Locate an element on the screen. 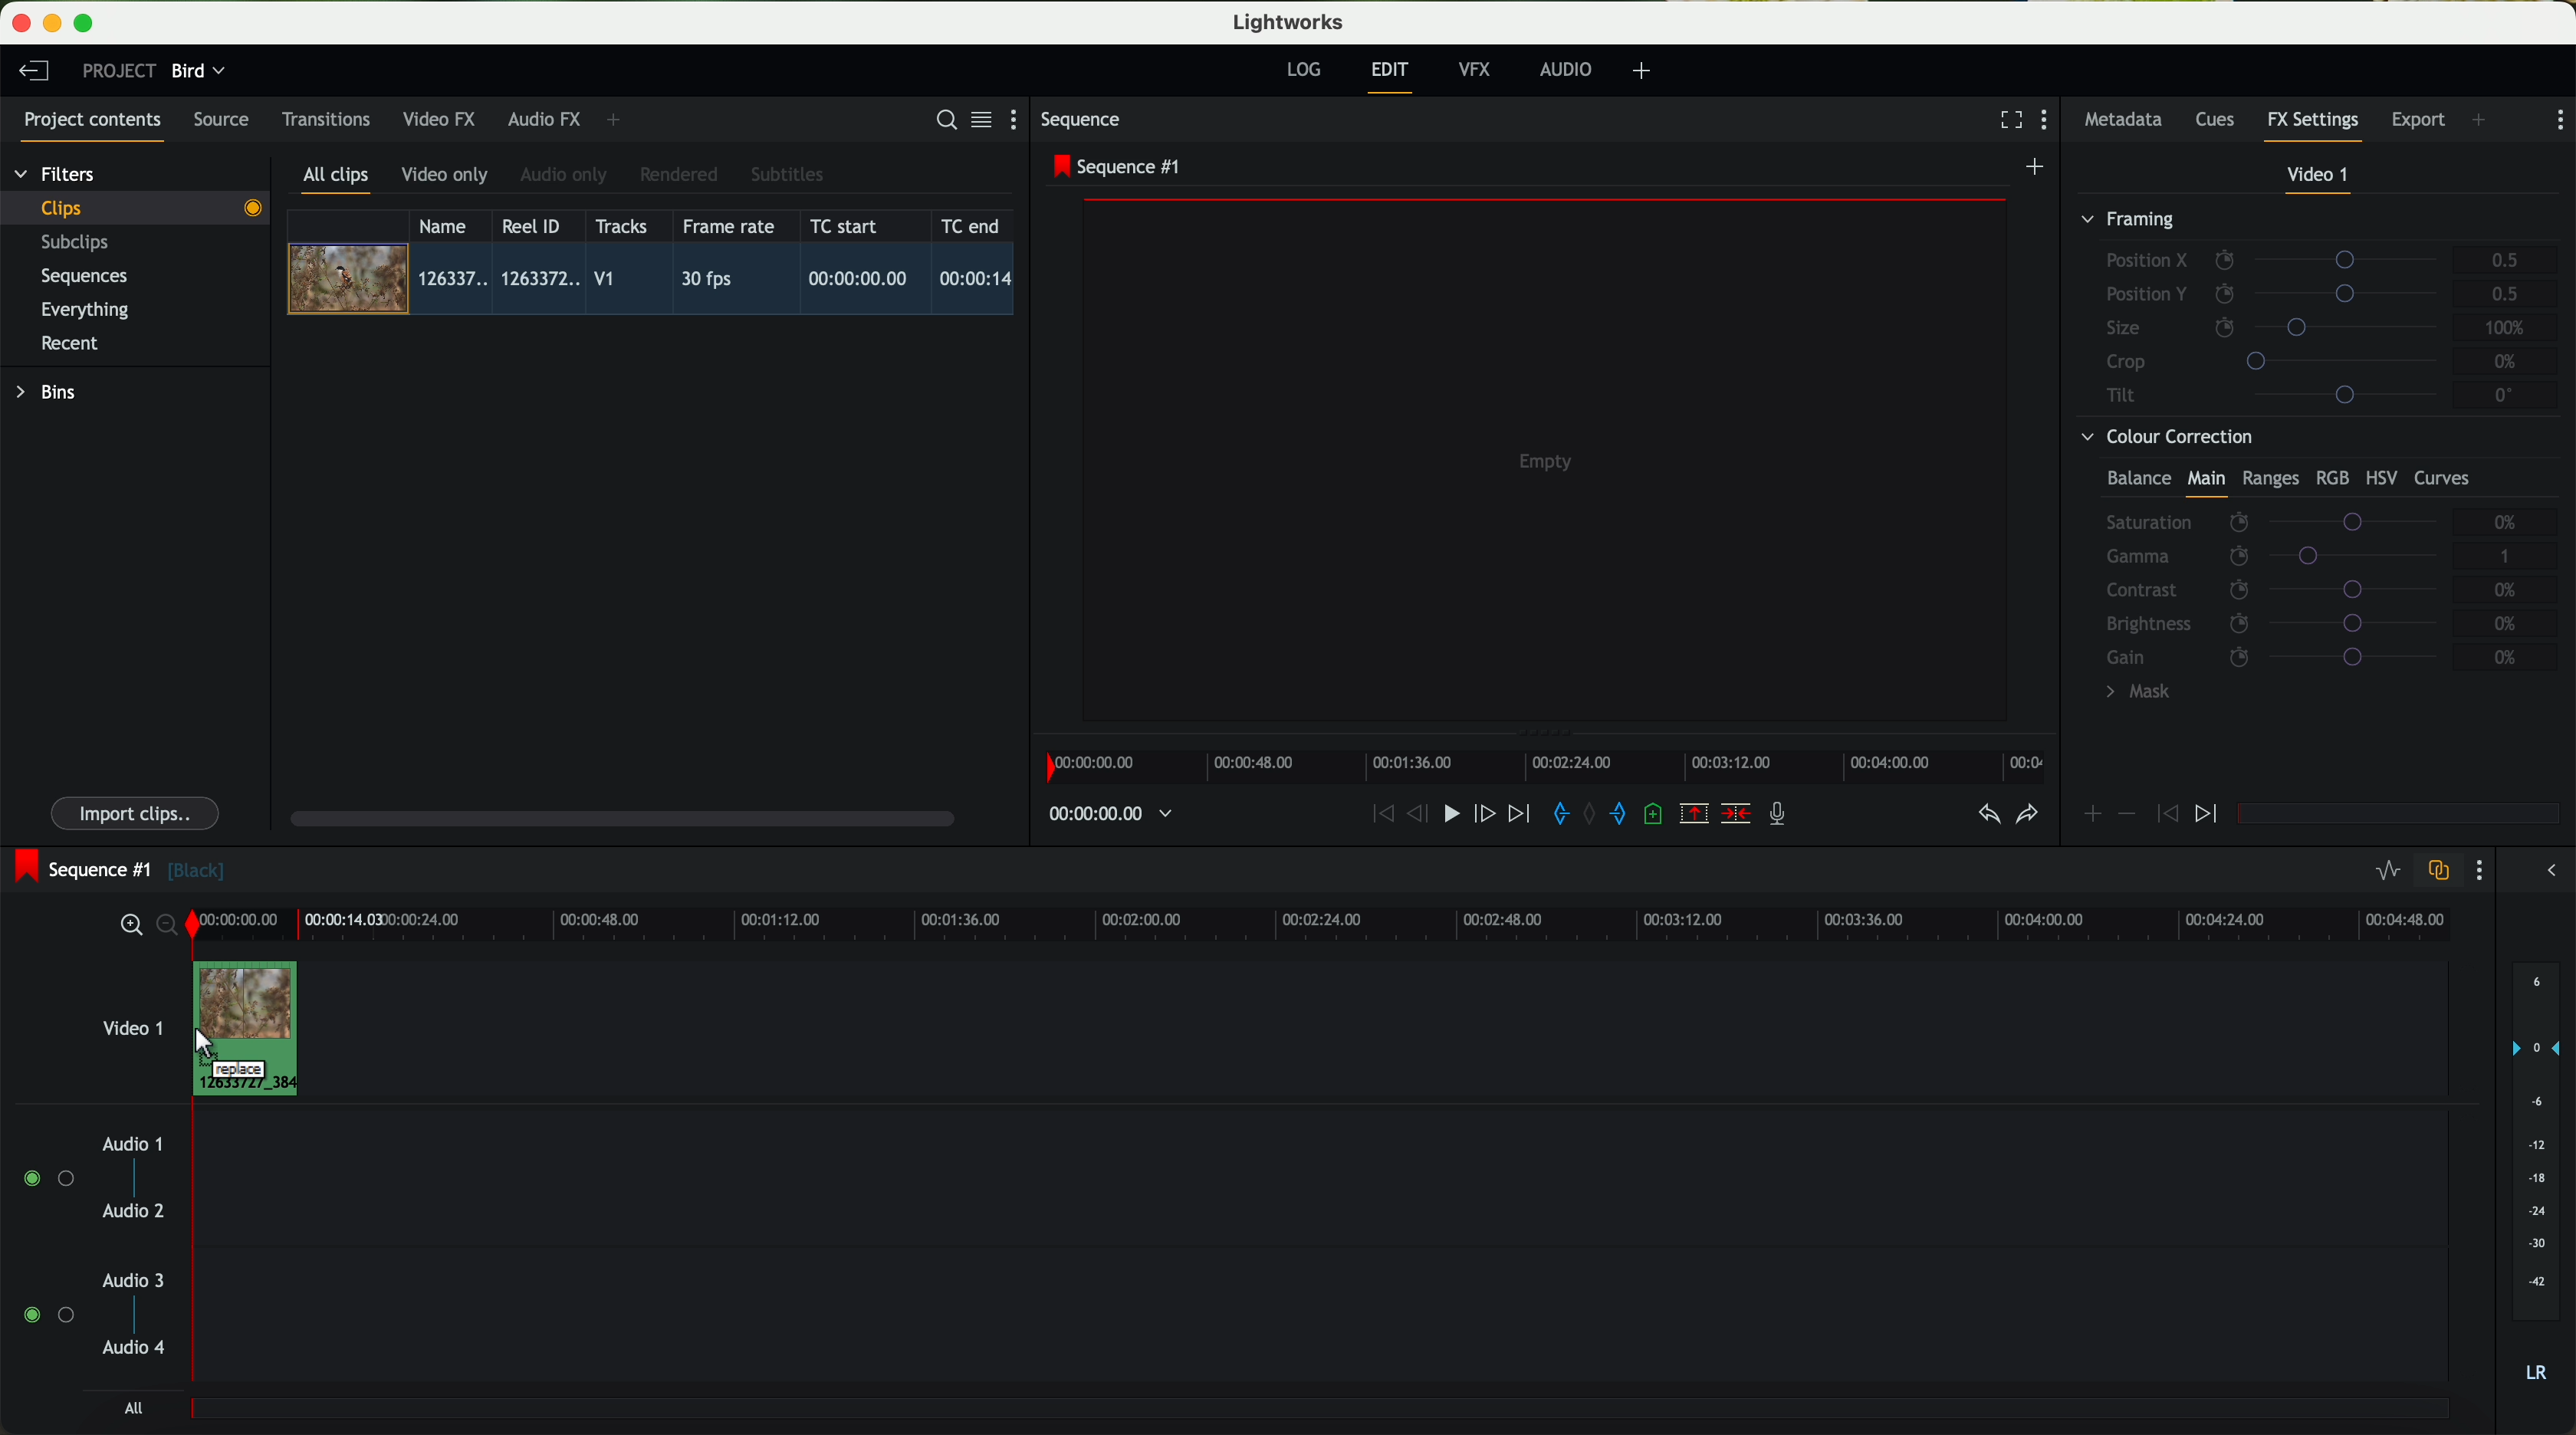 The width and height of the screenshot is (2576, 1435). show settings menu is located at coordinates (1022, 119).